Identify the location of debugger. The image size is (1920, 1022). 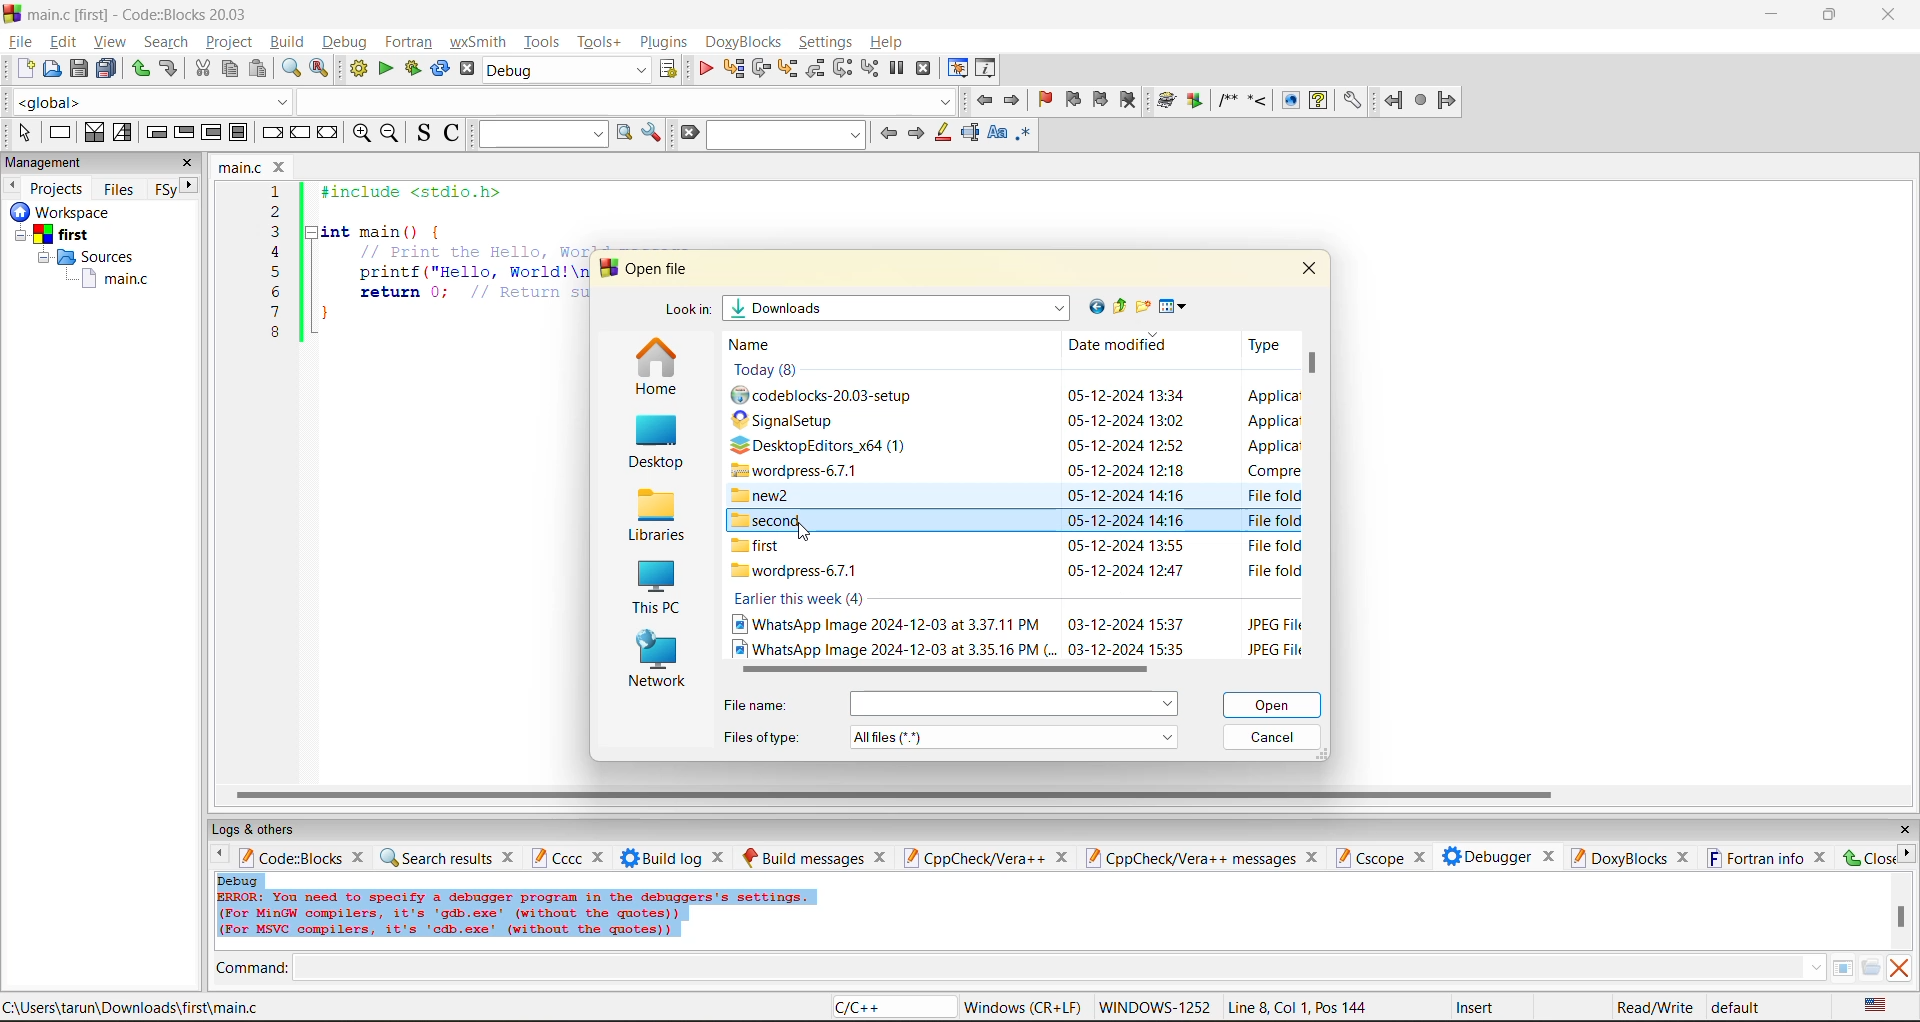
(1486, 856).